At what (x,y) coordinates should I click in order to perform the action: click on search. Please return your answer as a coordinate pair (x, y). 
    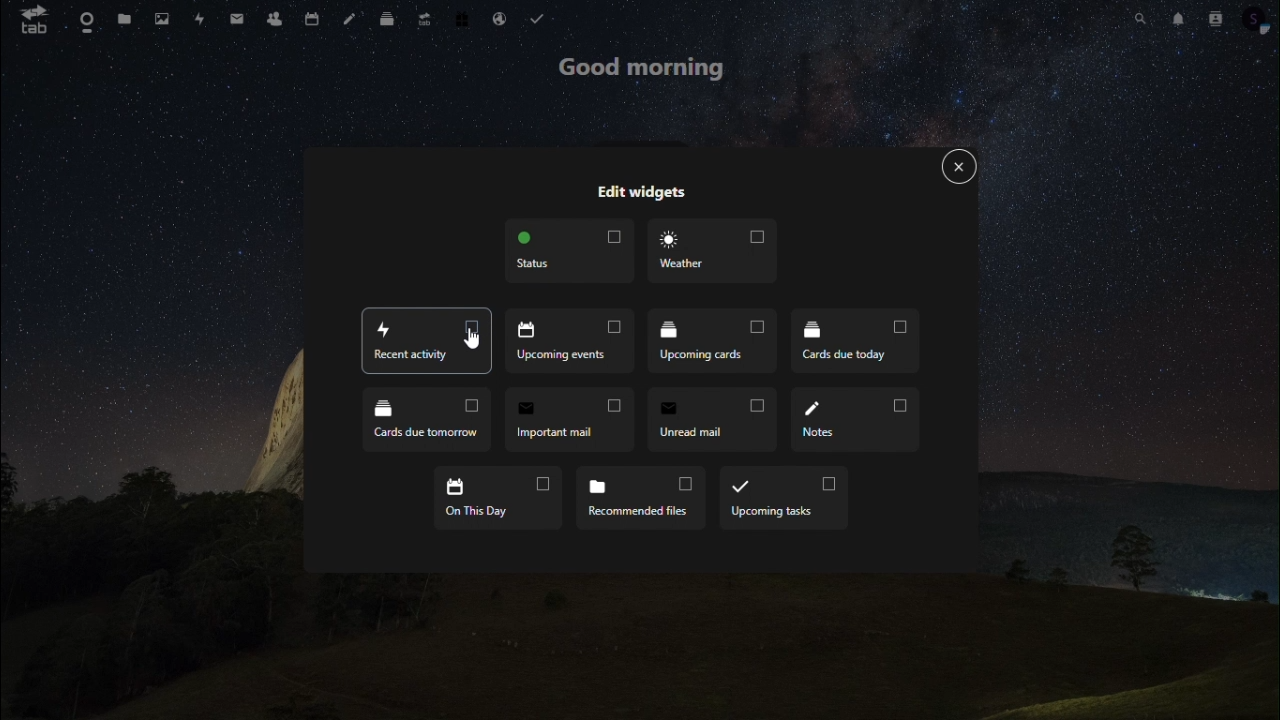
    Looking at the image, I should click on (1135, 23).